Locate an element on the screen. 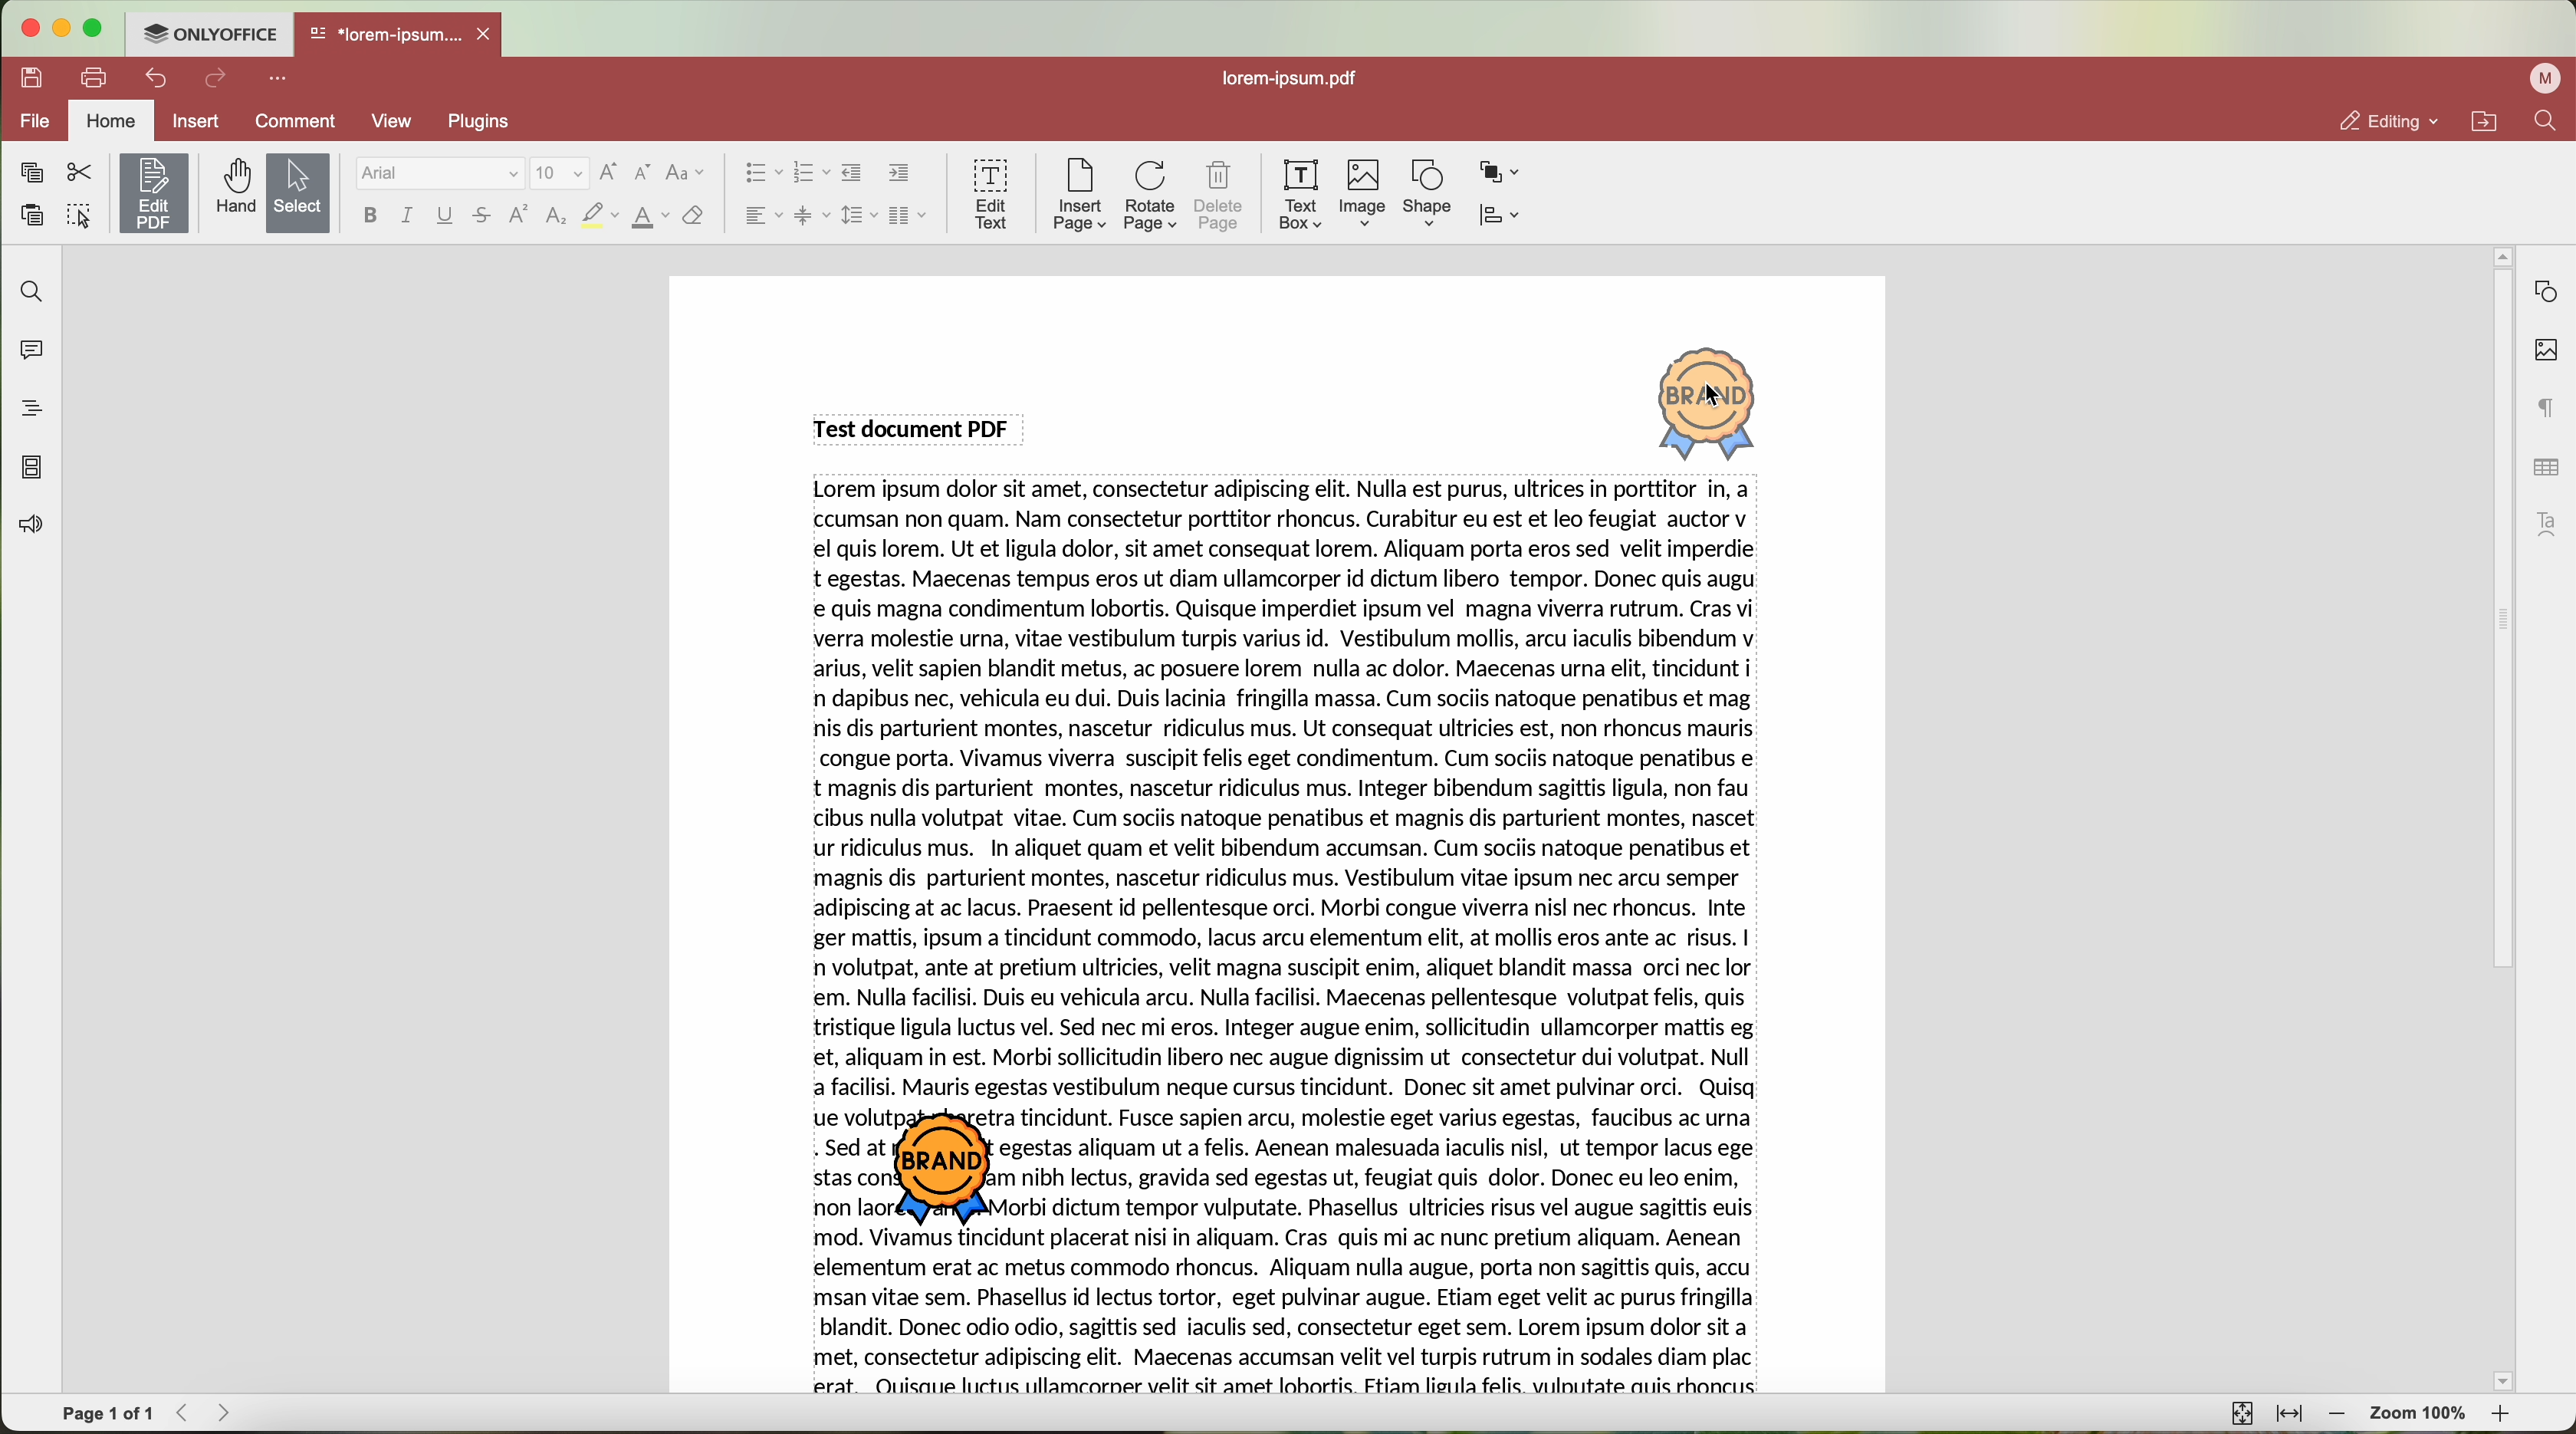 The image size is (2576, 1434). decrement font size is located at coordinates (643, 174).